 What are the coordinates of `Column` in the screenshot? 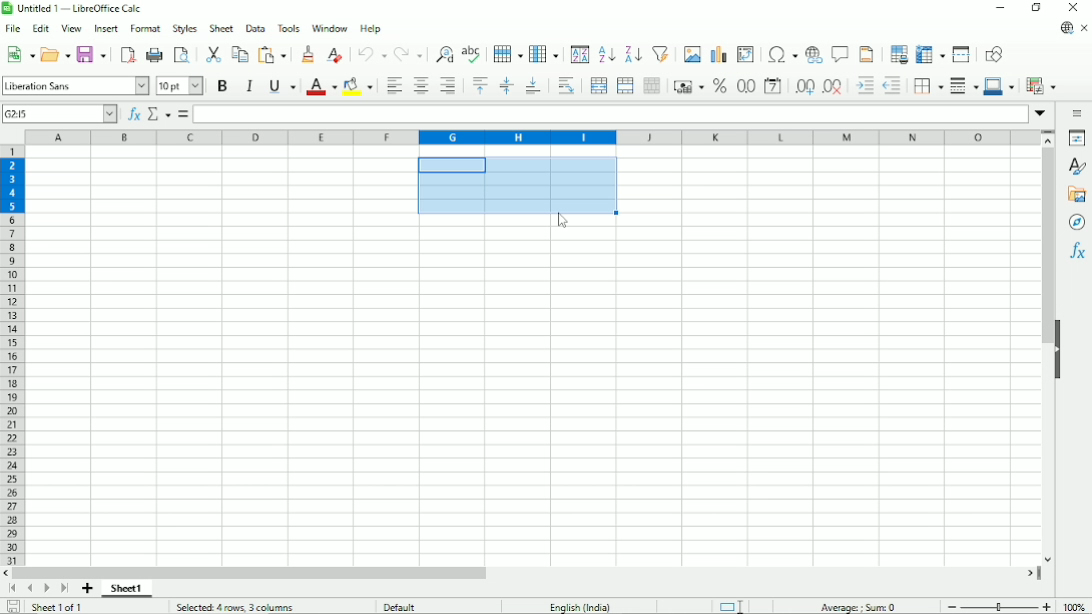 It's located at (545, 53).